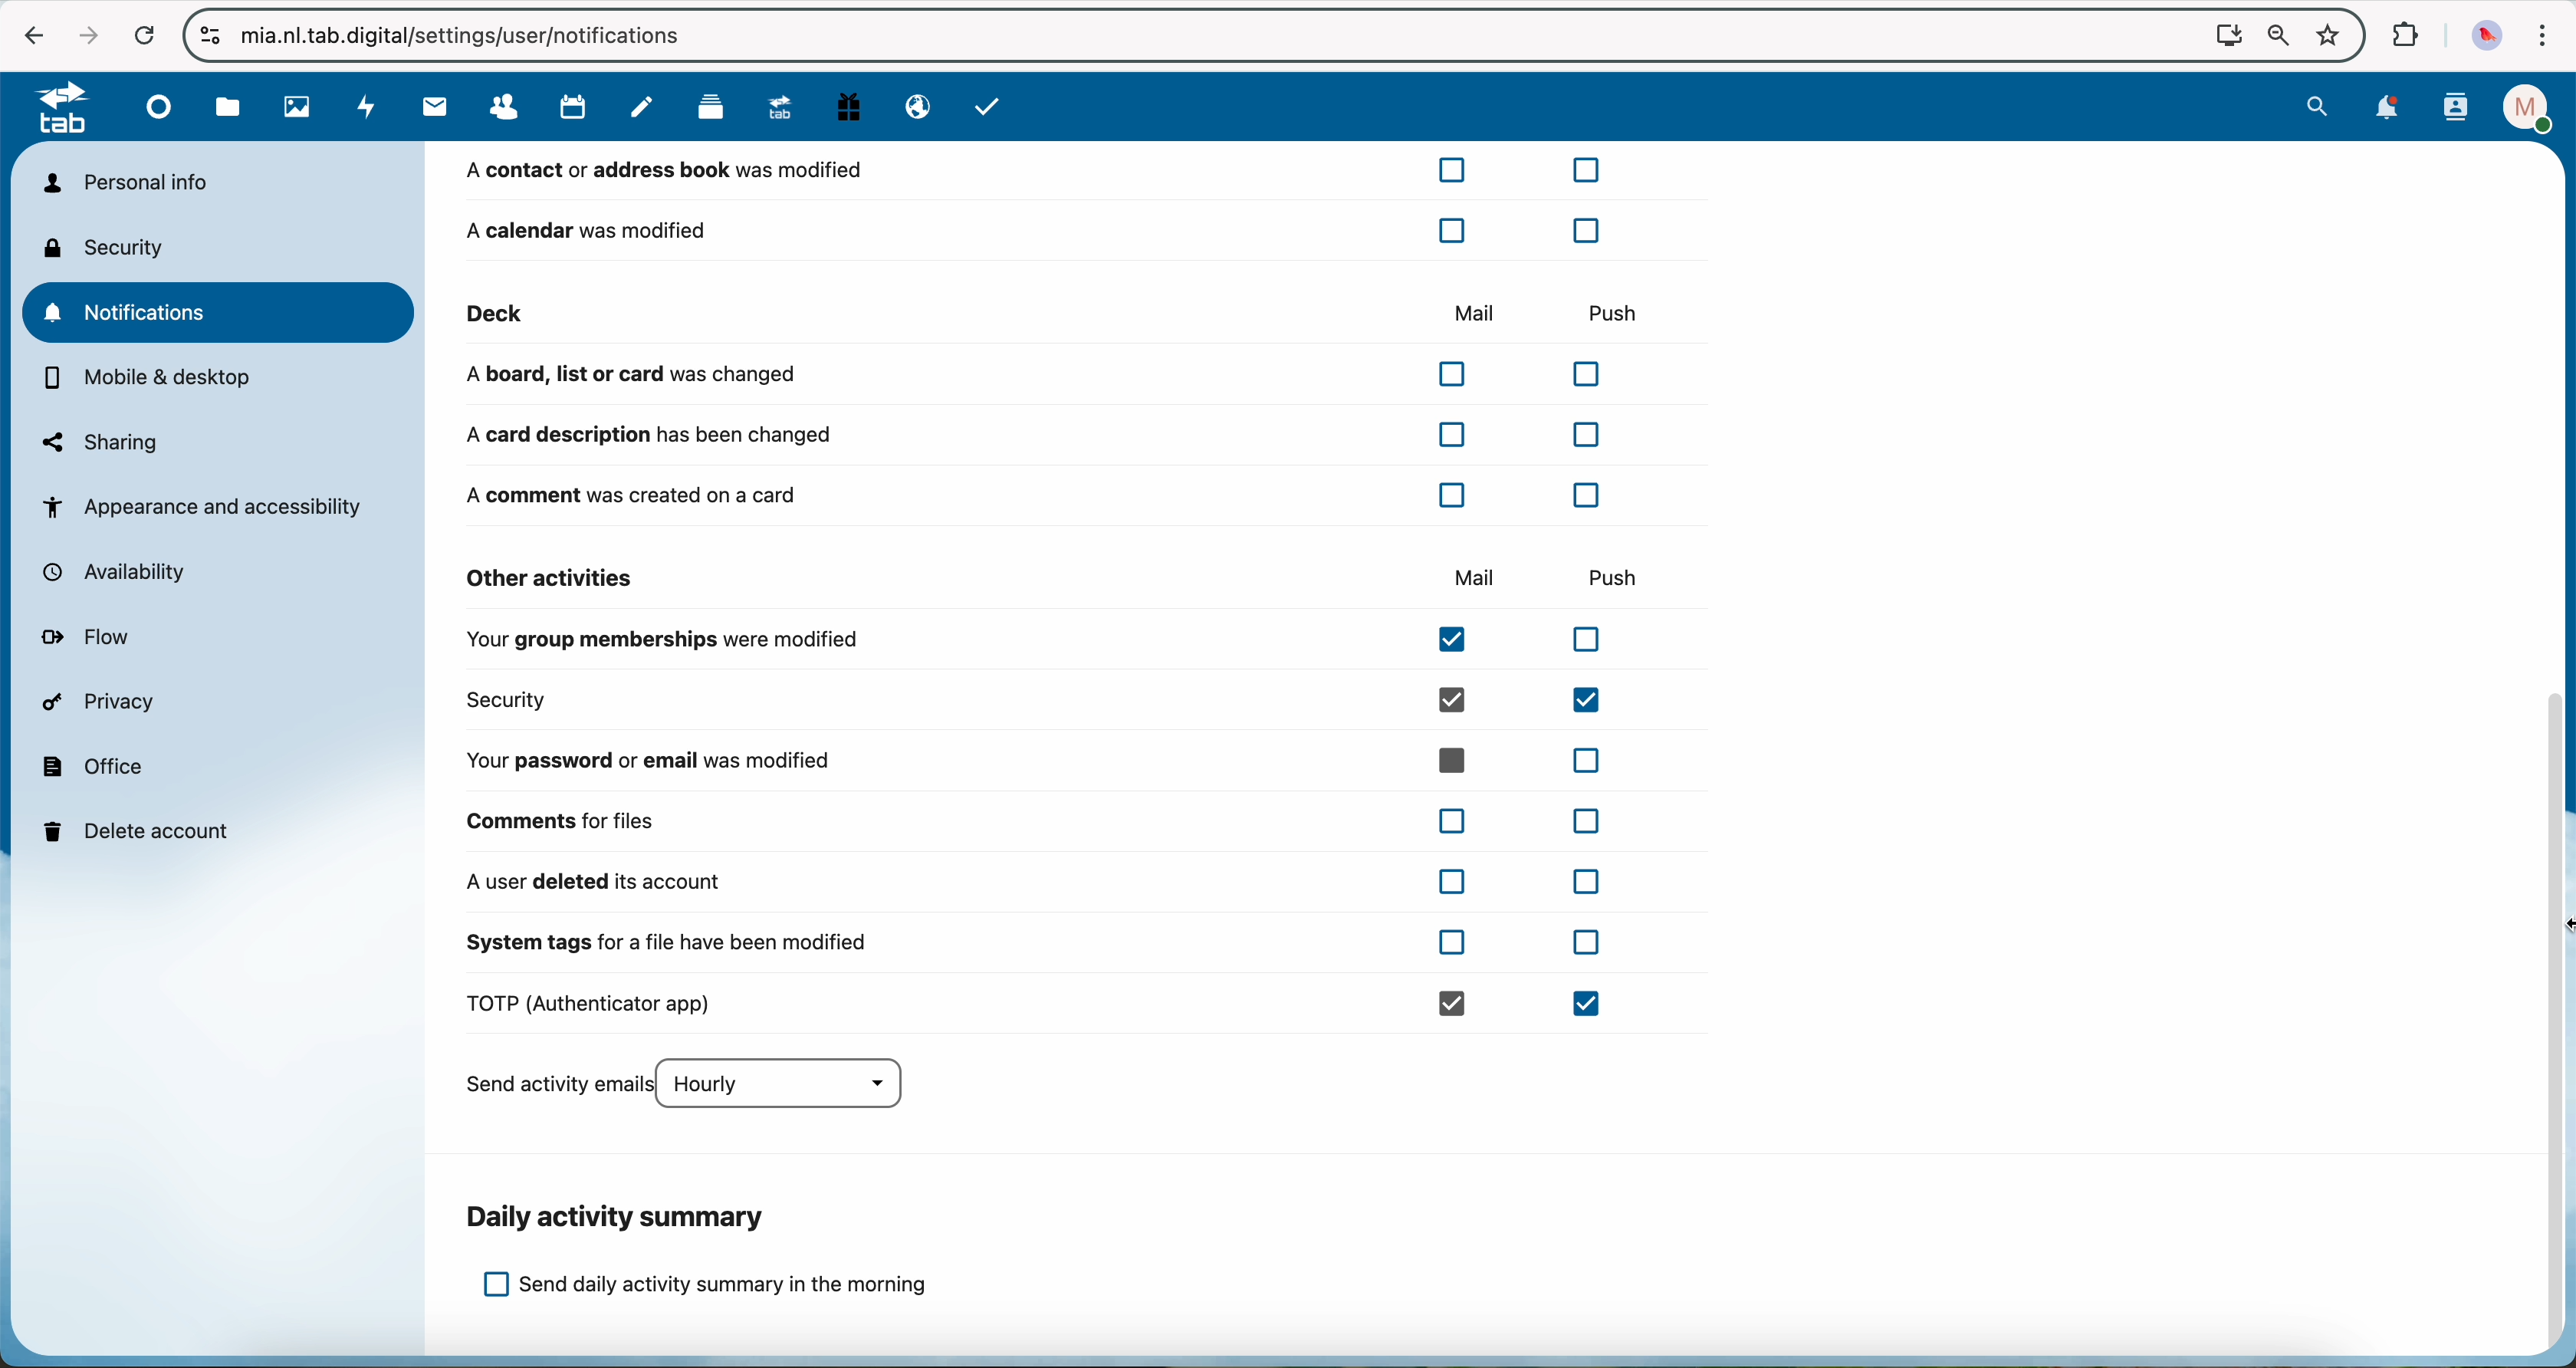 This screenshot has width=2576, height=1368. I want to click on a user deleted its account, so click(1032, 882).